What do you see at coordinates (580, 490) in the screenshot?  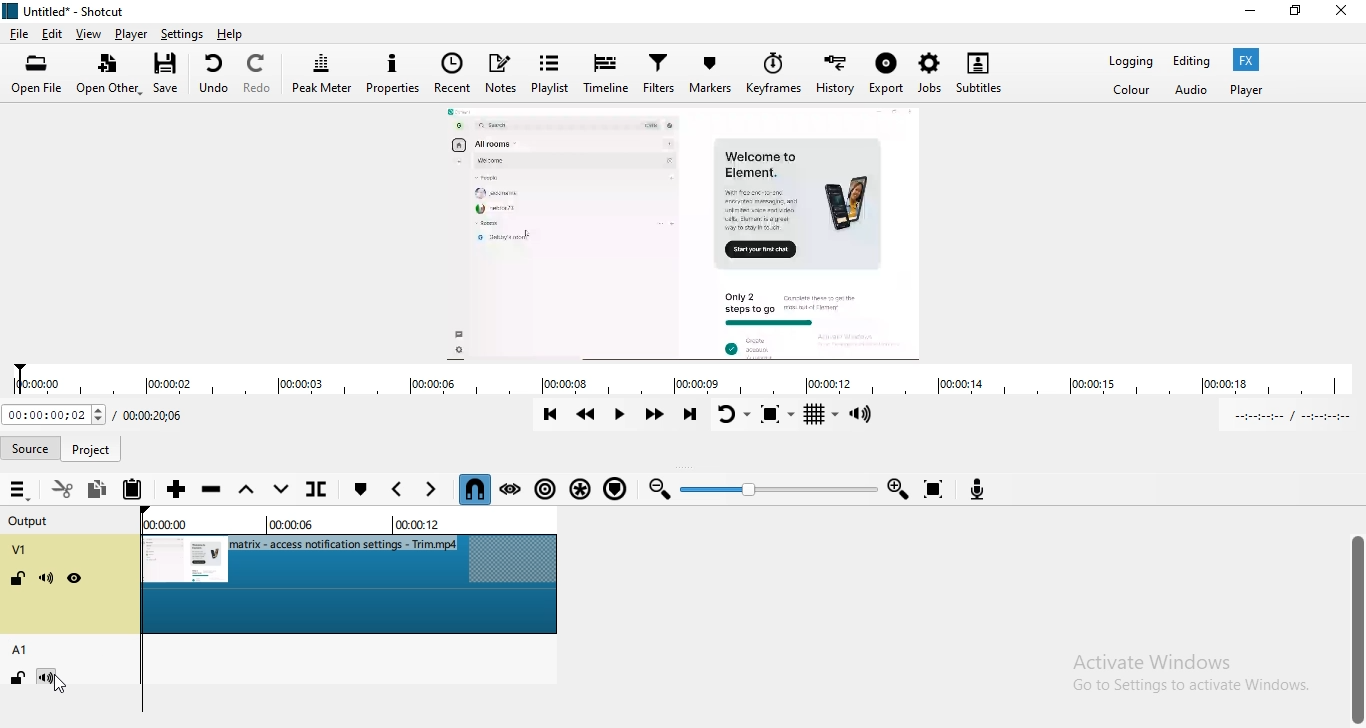 I see `Ripple all tracks` at bounding box center [580, 490].